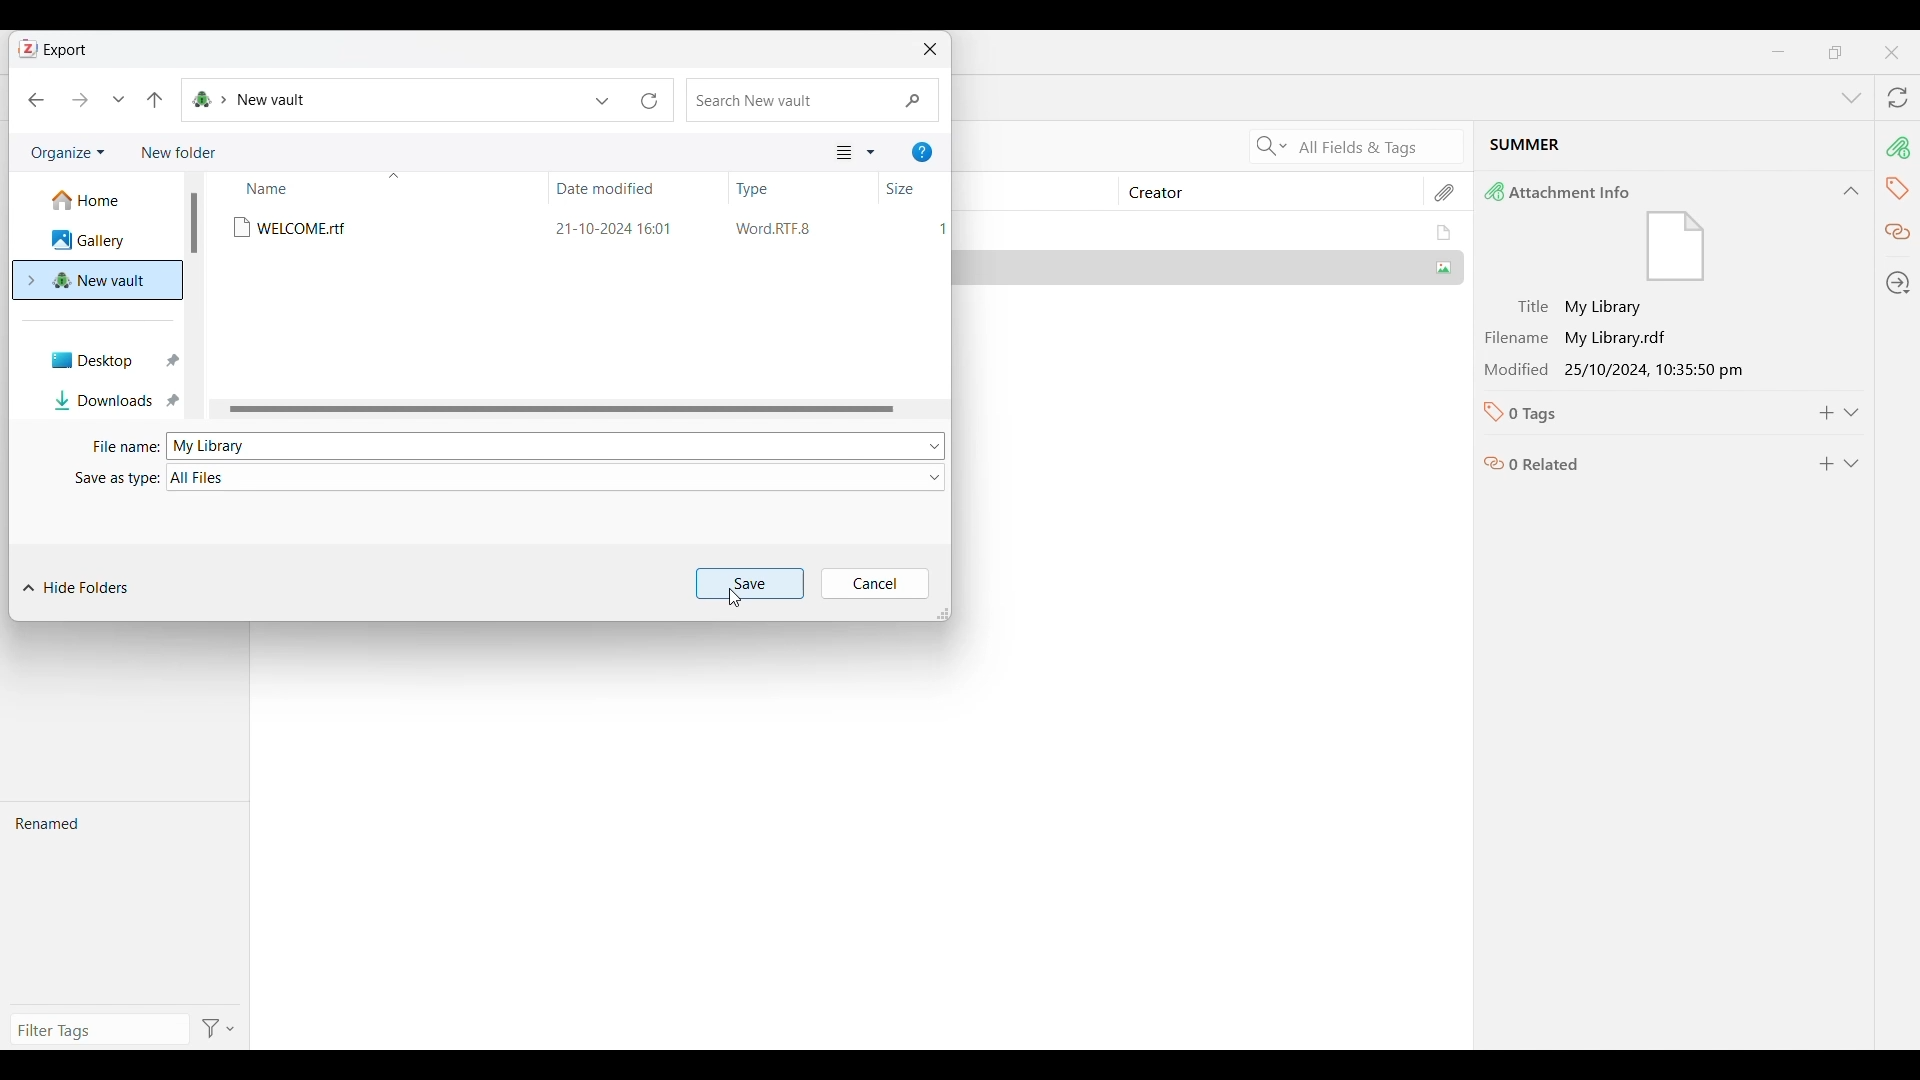 The image size is (1920, 1080). What do you see at coordinates (1827, 413) in the screenshot?
I see `Add` at bounding box center [1827, 413].